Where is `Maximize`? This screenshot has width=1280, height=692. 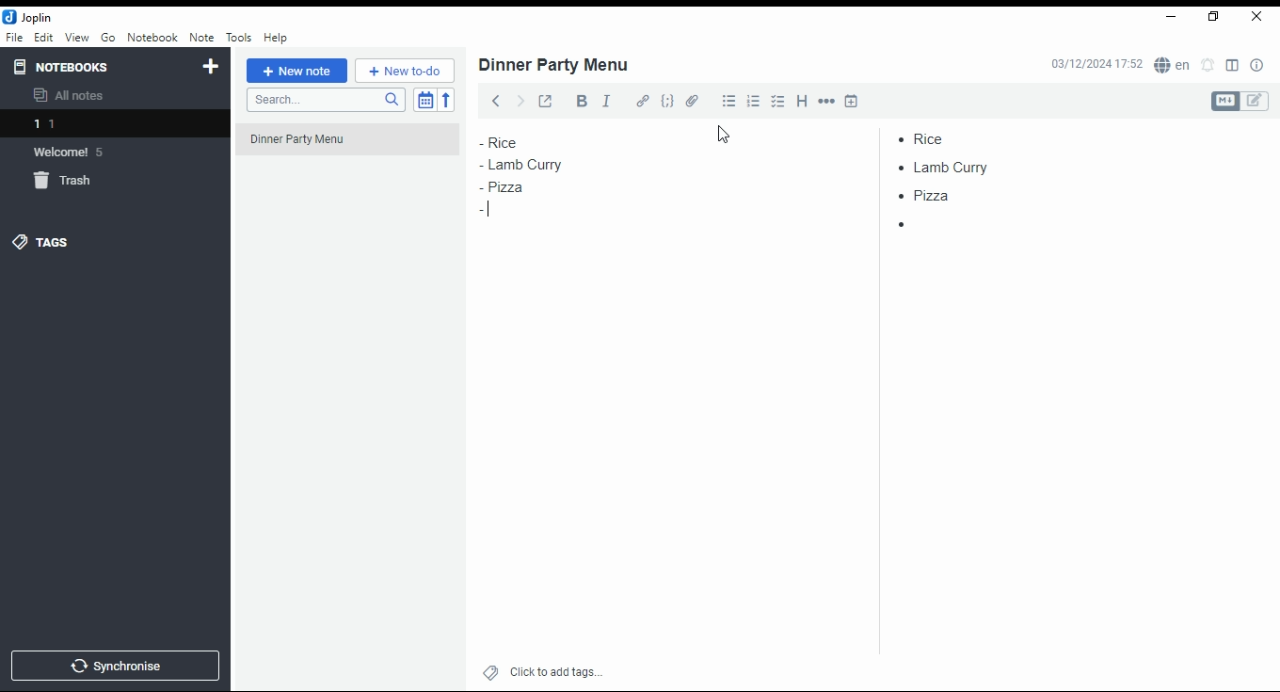 Maximize is located at coordinates (1214, 18).